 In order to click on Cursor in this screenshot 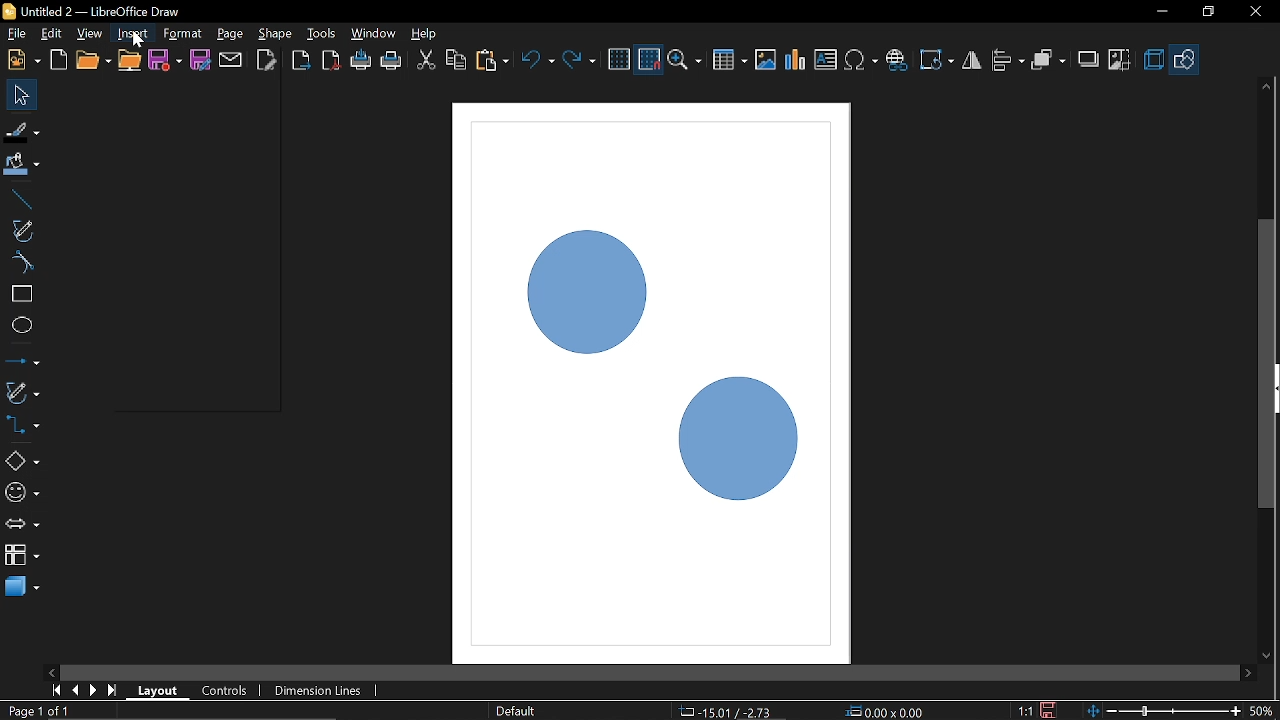, I will do `click(133, 41)`.